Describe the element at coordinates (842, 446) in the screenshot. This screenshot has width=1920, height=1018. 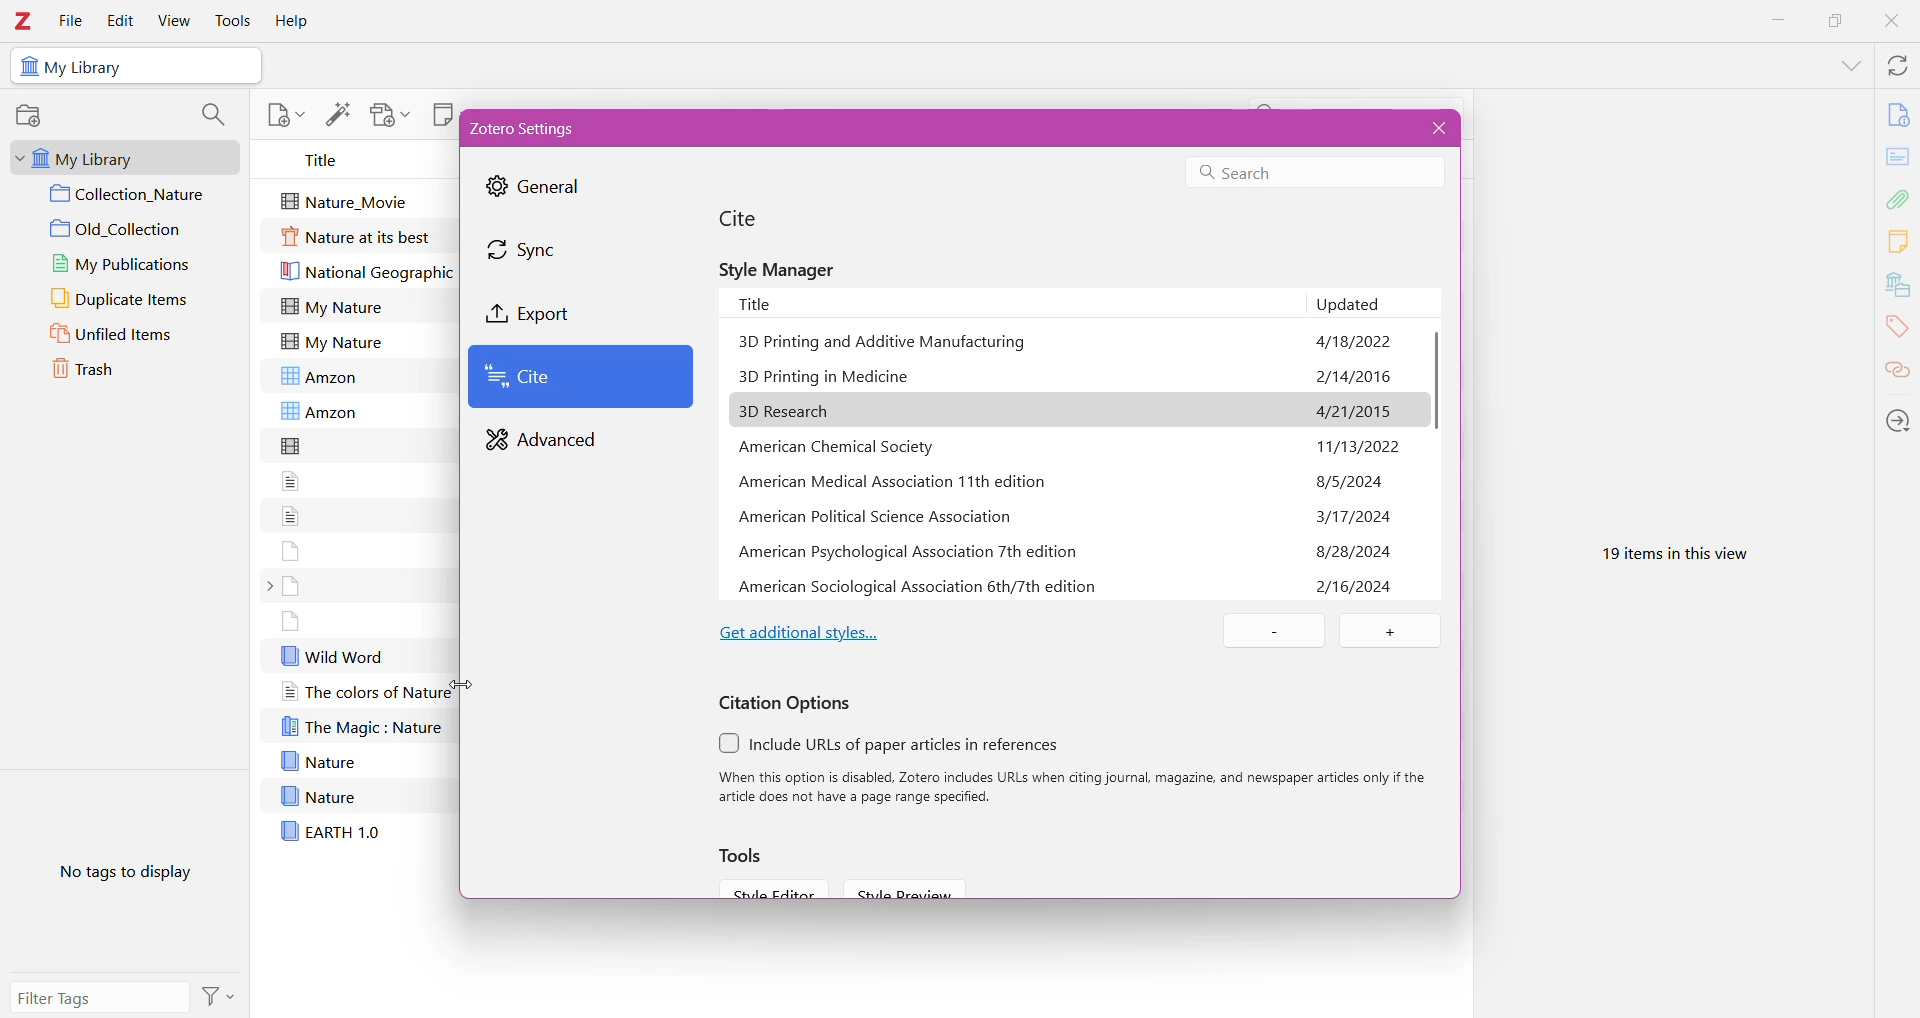
I see `American Chemical Society` at that location.